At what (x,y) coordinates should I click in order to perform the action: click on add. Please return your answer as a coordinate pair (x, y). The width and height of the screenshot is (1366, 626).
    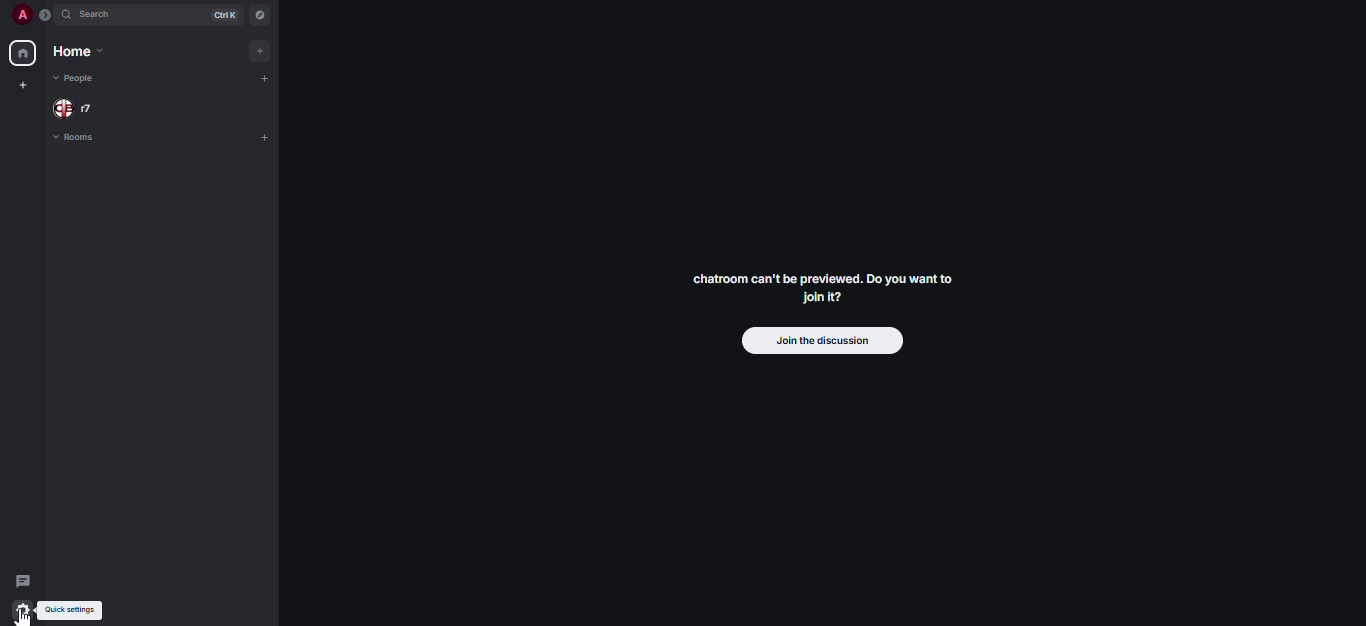
    Looking at the image, I should click on (262, 75).